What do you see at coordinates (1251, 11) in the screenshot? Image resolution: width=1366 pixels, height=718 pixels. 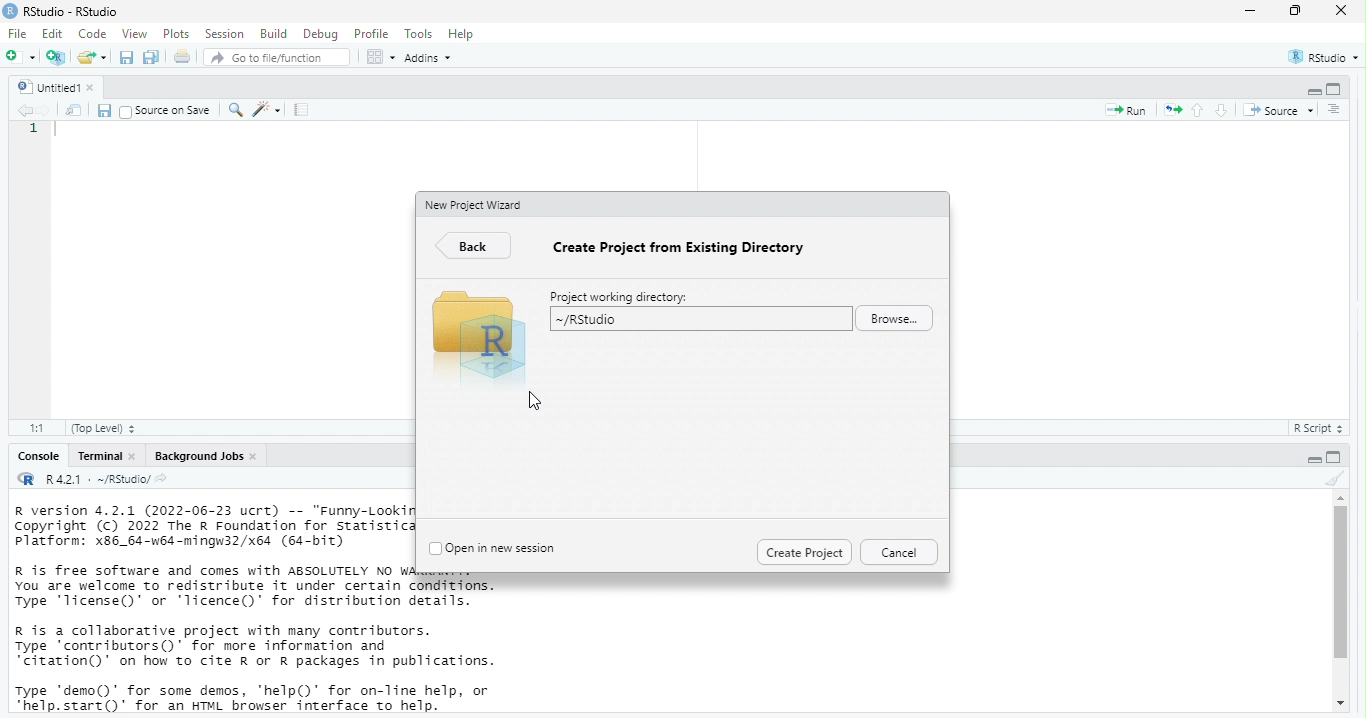 I see `minimize` at bounding box center [1251, 11].